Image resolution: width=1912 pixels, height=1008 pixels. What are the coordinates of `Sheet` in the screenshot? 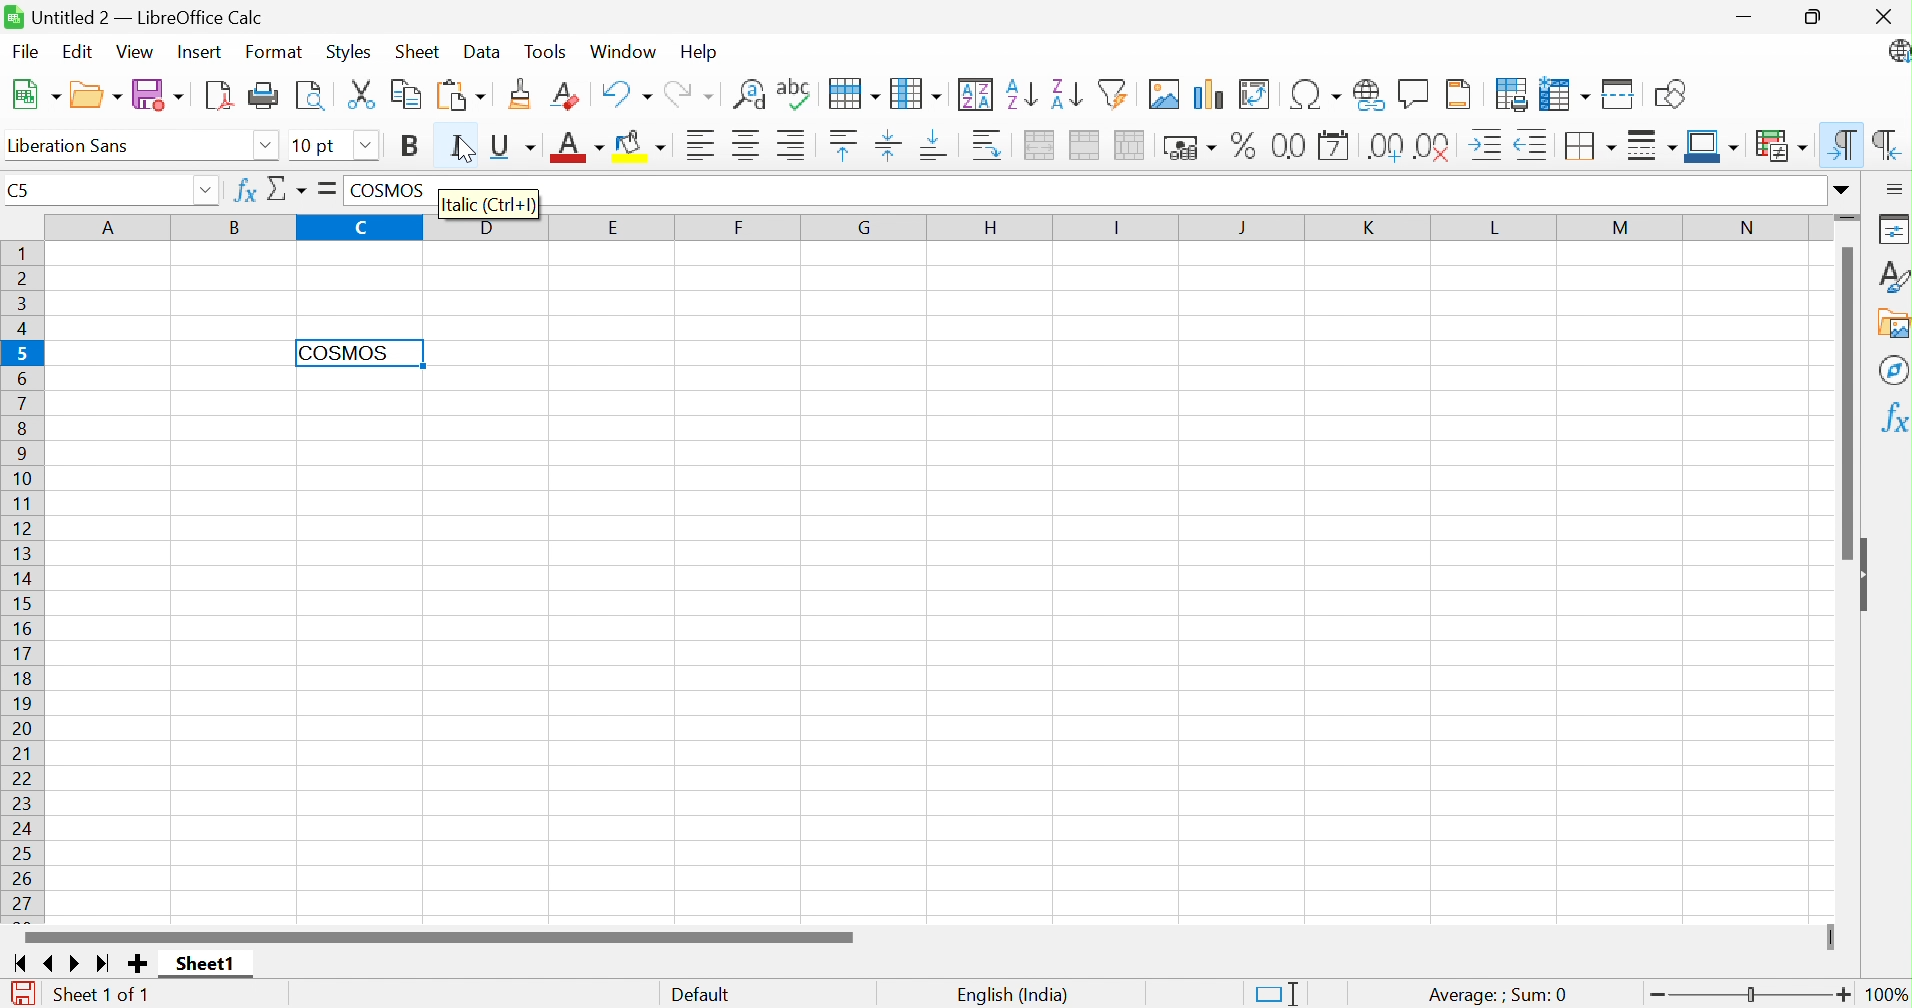 It's located at (421, 50).